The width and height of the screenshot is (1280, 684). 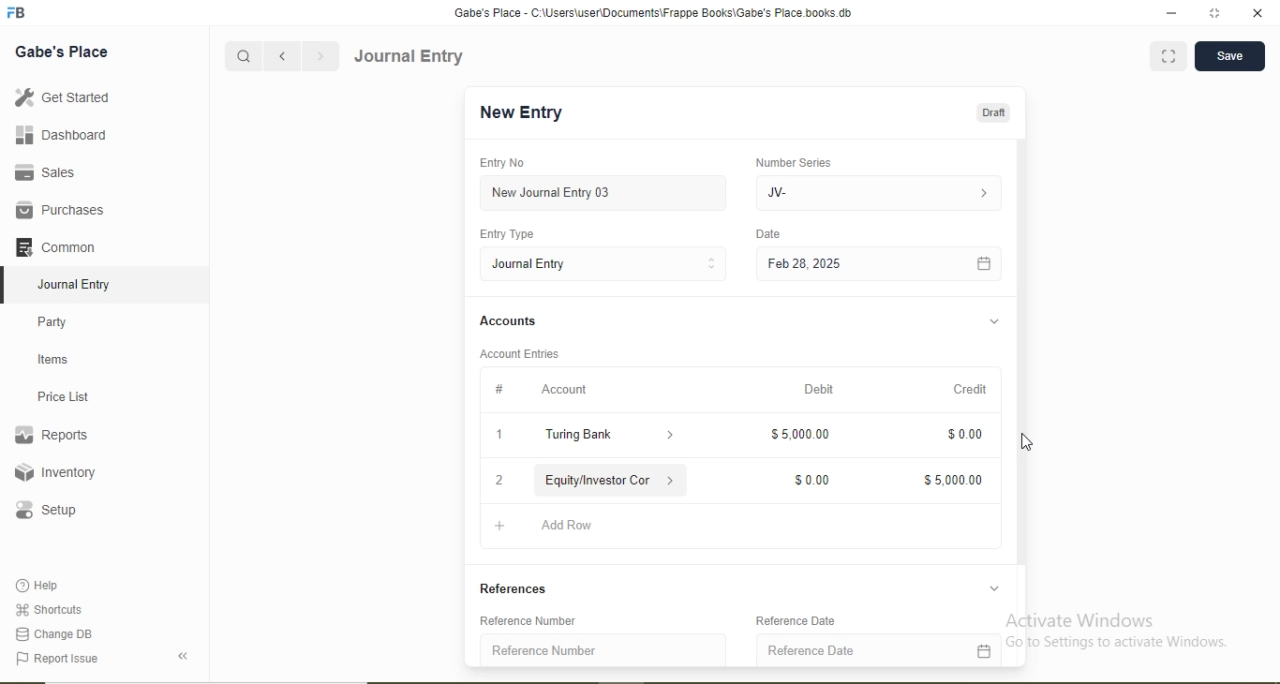 What do you see at coordinates (531, 264) in the screenshot?
I see `Journal Entry` at bounding box center [531, 264].